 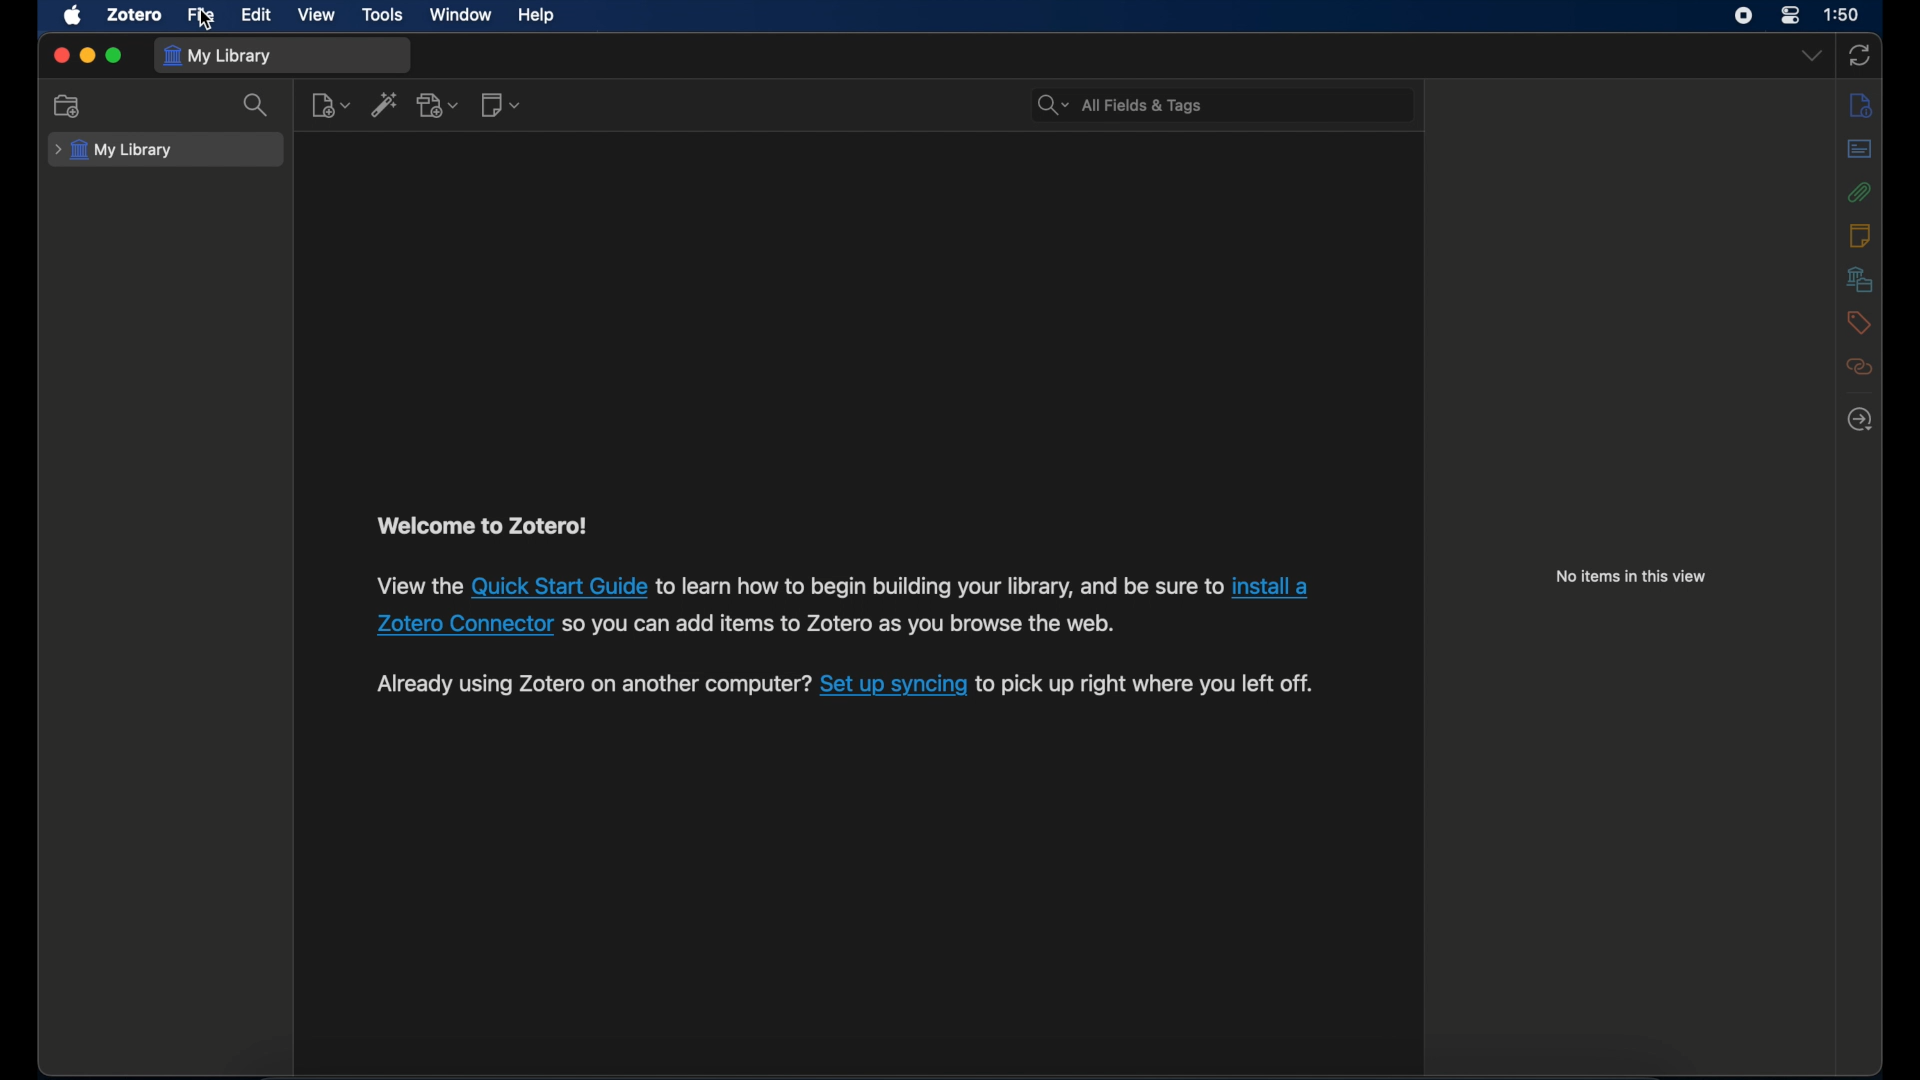 What do you see at coordinates (1861, 192) in the screenshot?
I see `attachments` at bounding box center [1861, 192].